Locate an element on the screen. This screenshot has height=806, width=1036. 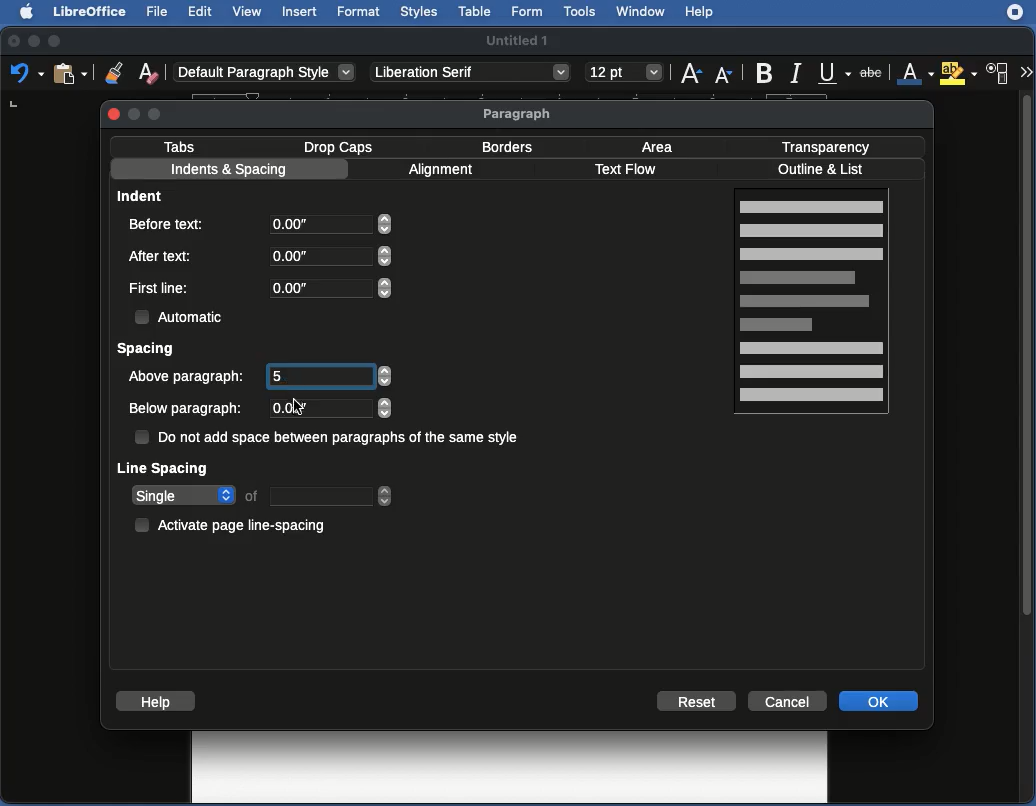
Strikethrough is located at coordinates (875, 73).